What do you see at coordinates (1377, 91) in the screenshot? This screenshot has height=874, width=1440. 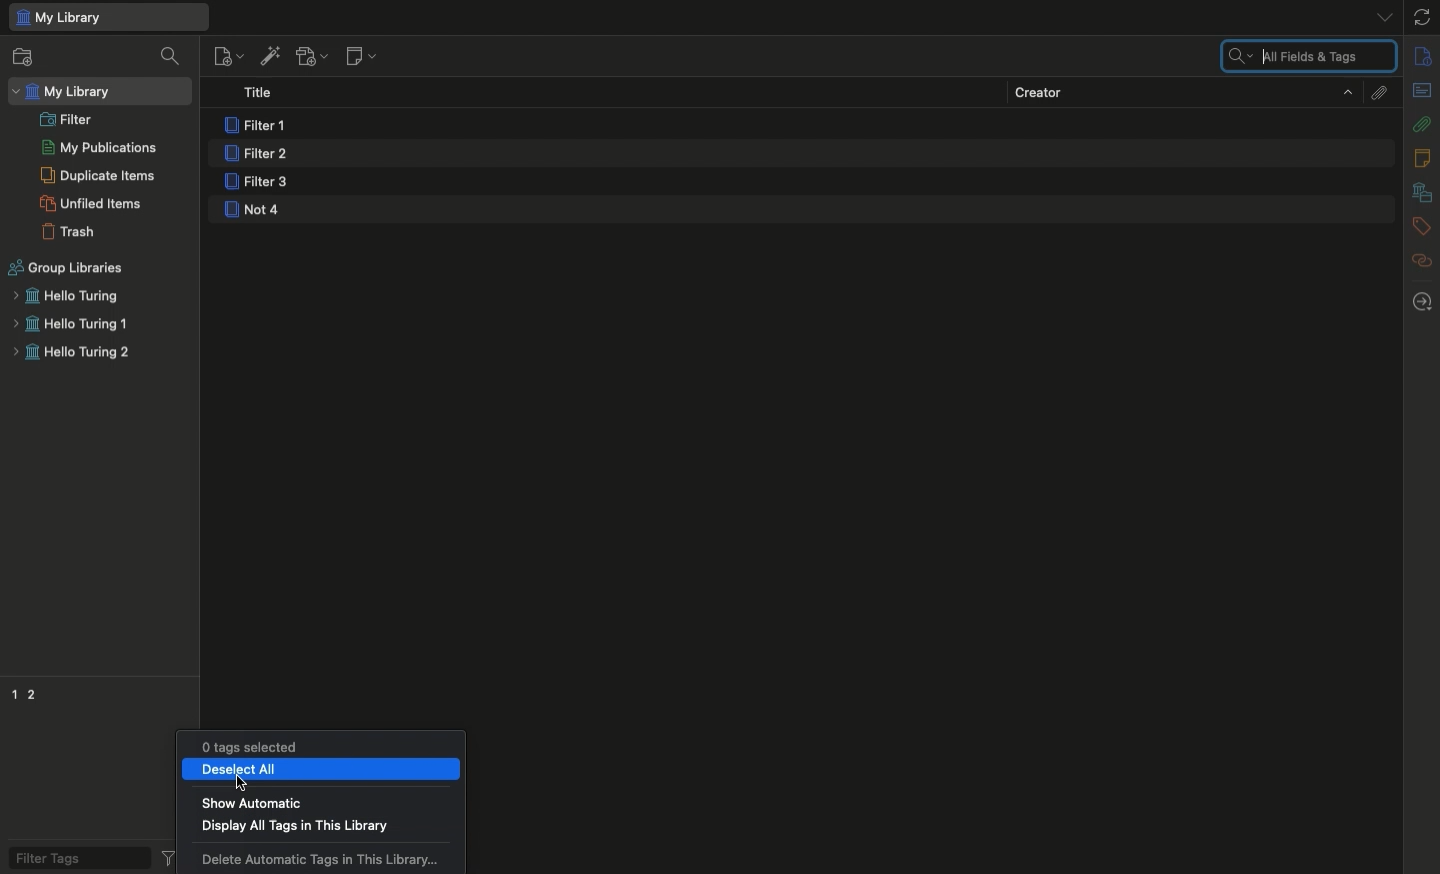 I see `Attachments` at bounding box center [1377, 91].